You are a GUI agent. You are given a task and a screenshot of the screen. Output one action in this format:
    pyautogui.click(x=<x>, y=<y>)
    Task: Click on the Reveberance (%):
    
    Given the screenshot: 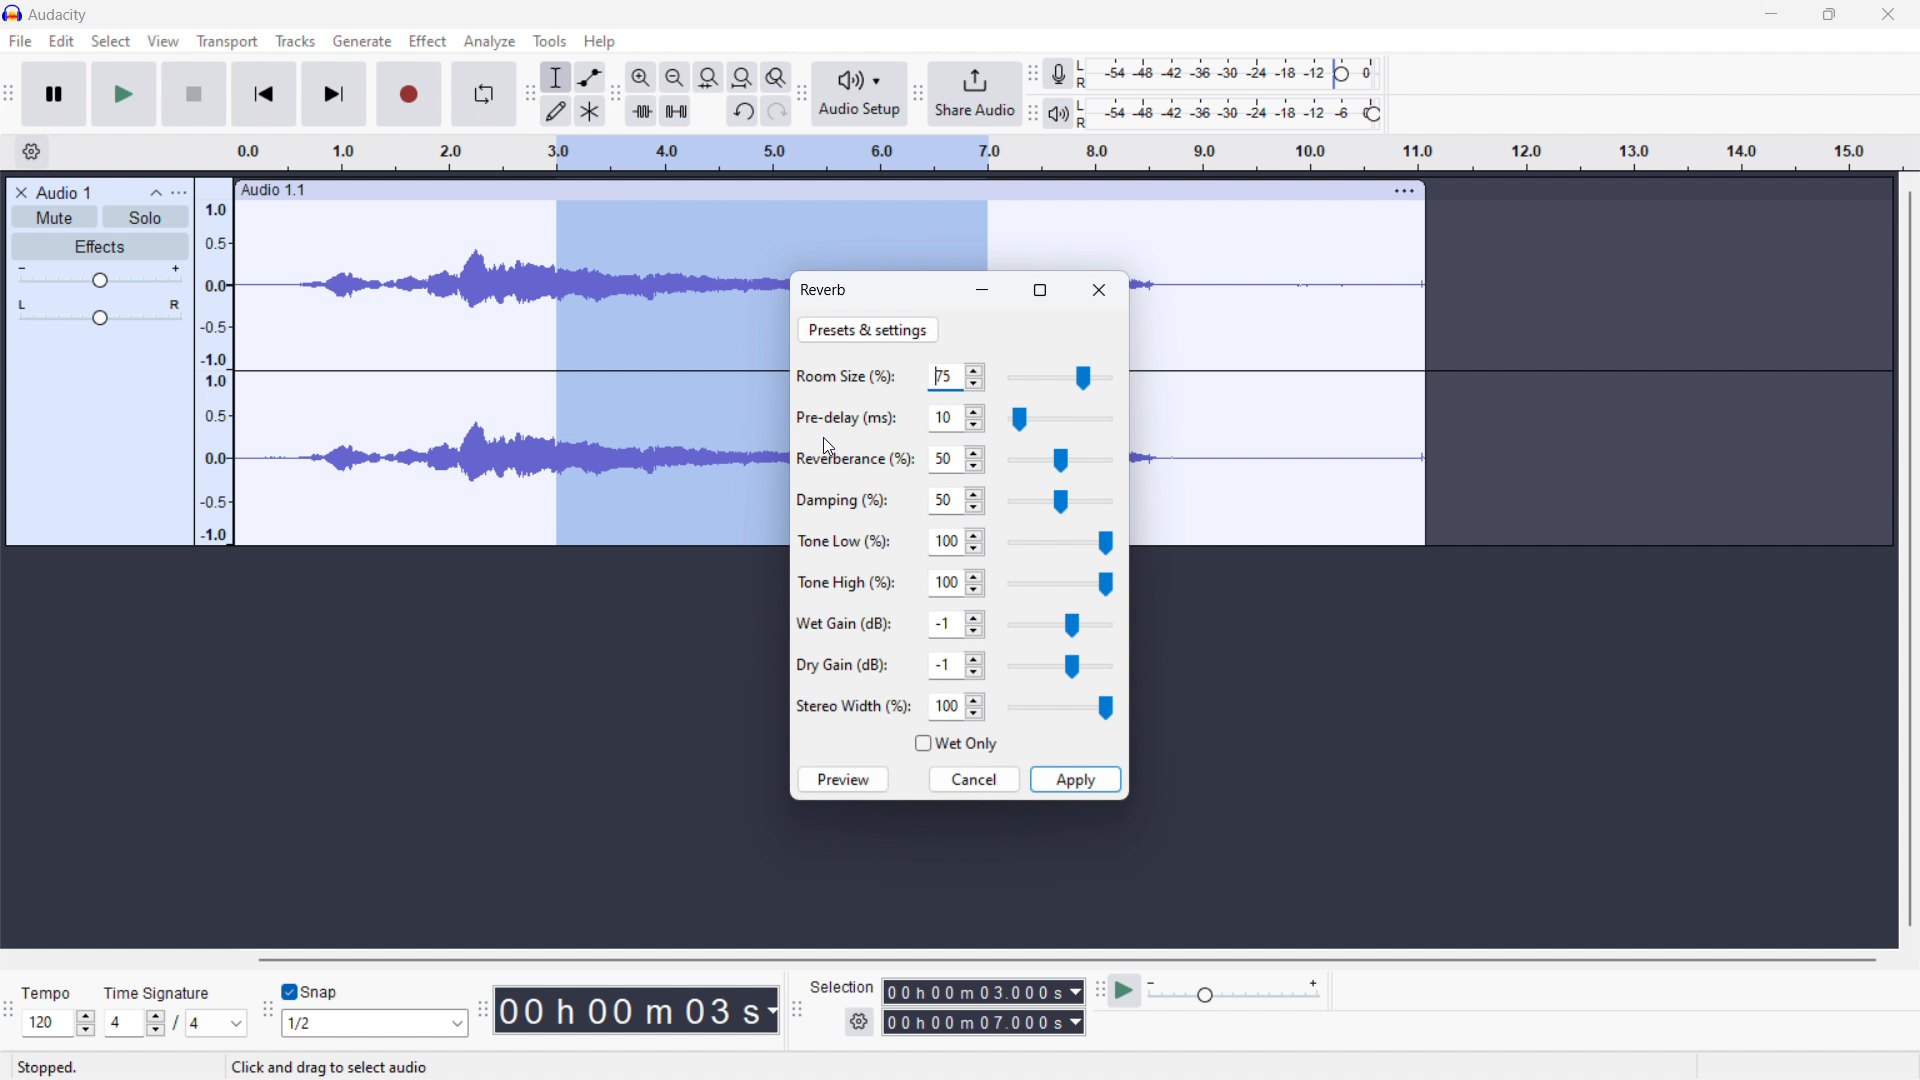 What is the action you would take?
    pyautogui.click(x=856, y=458)
    